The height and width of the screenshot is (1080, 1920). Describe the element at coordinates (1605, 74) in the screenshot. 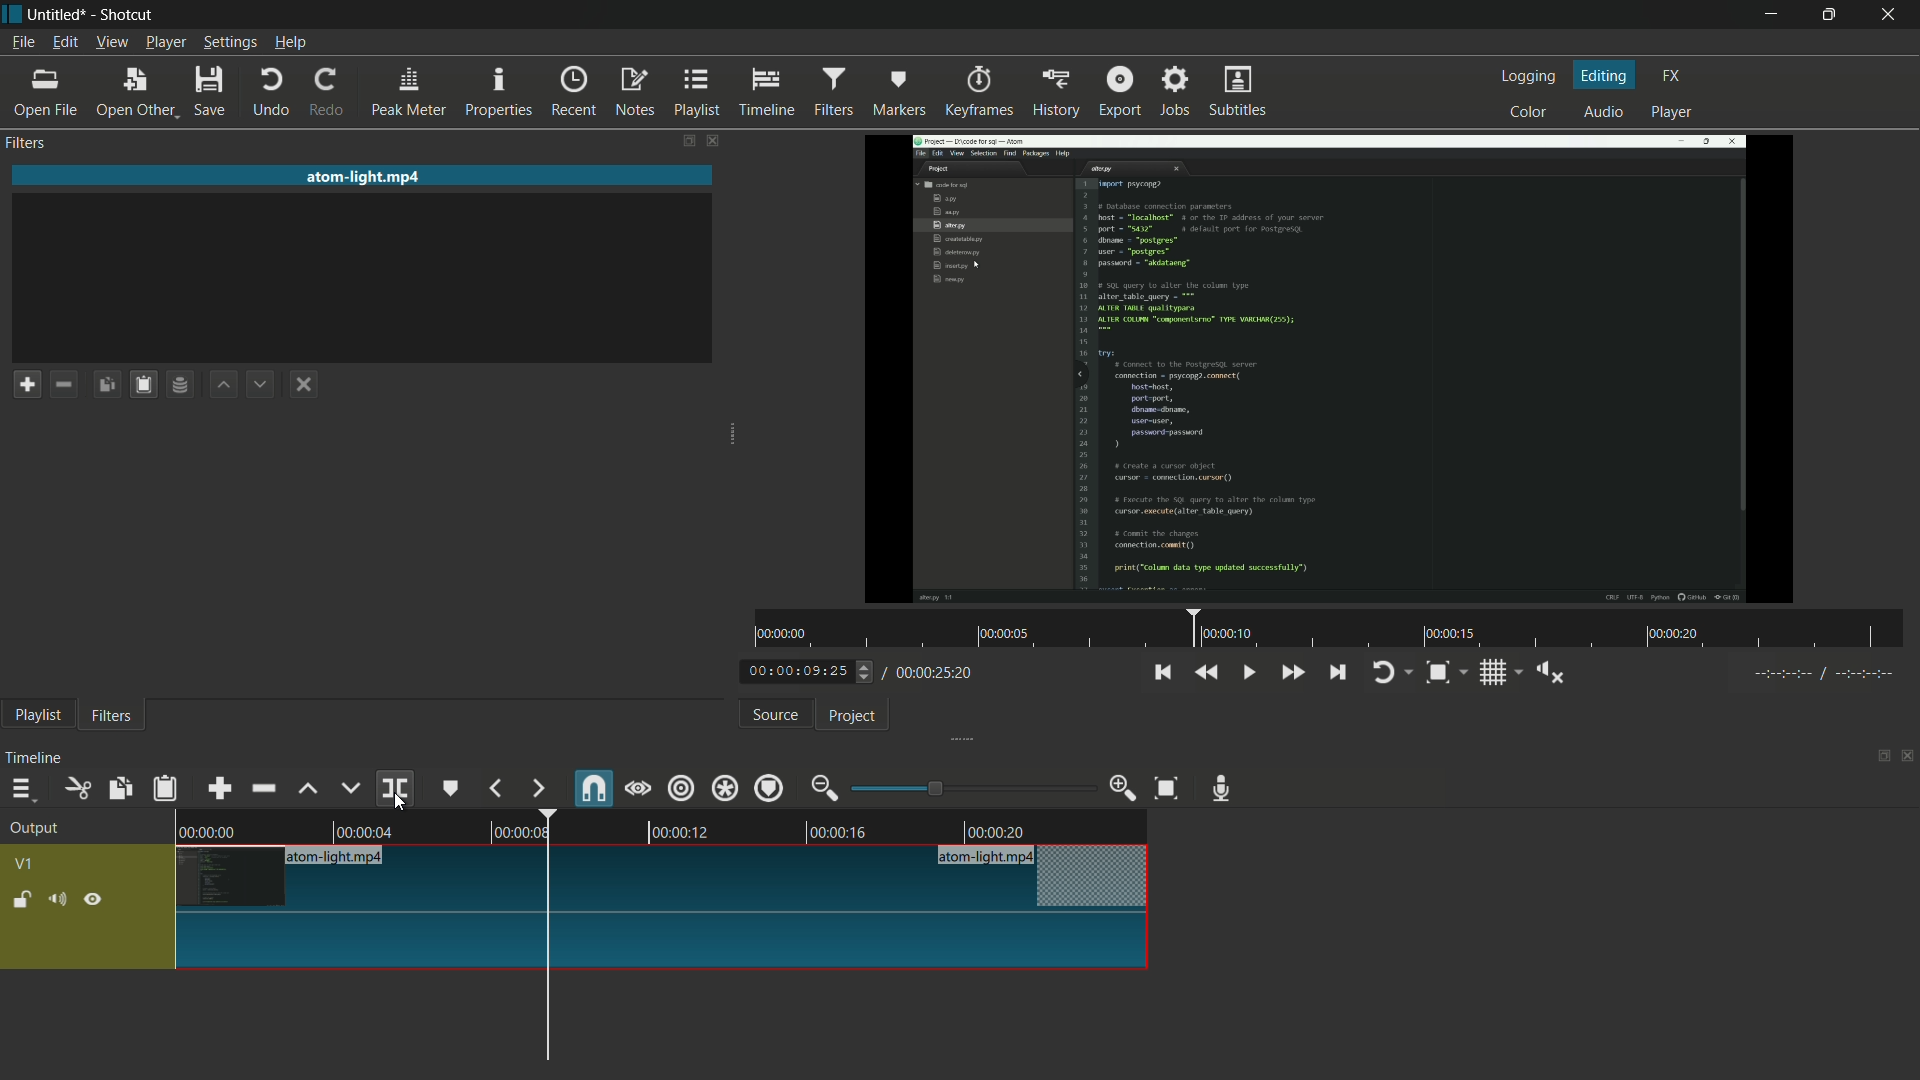

I see `editing` at that location.